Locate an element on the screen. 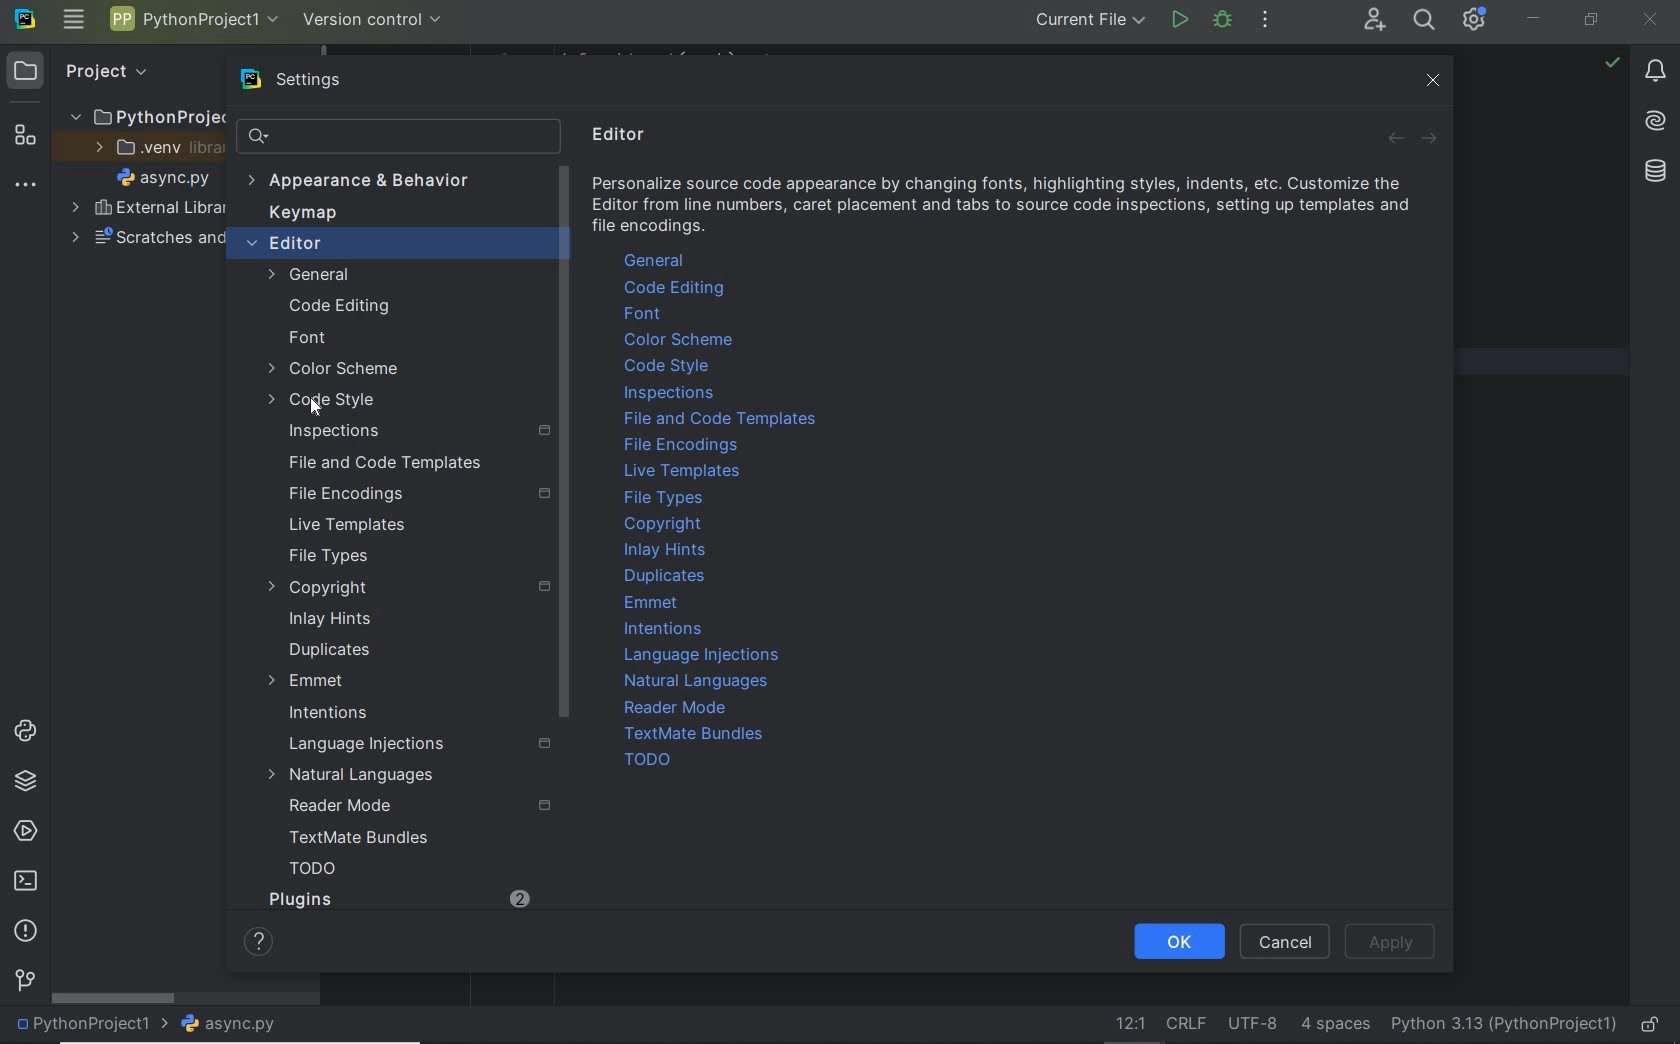 The image size is (1680, 1044). inspections is located at coordinates (412, 430).